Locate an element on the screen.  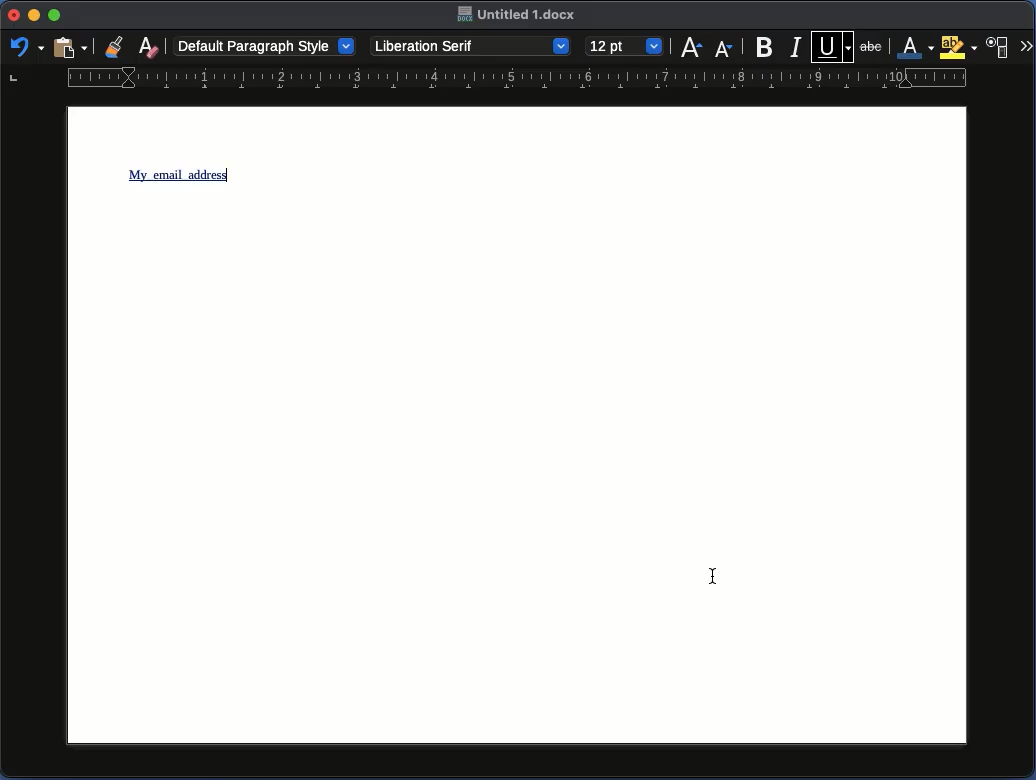
Close is located at coordinates (14, 15).